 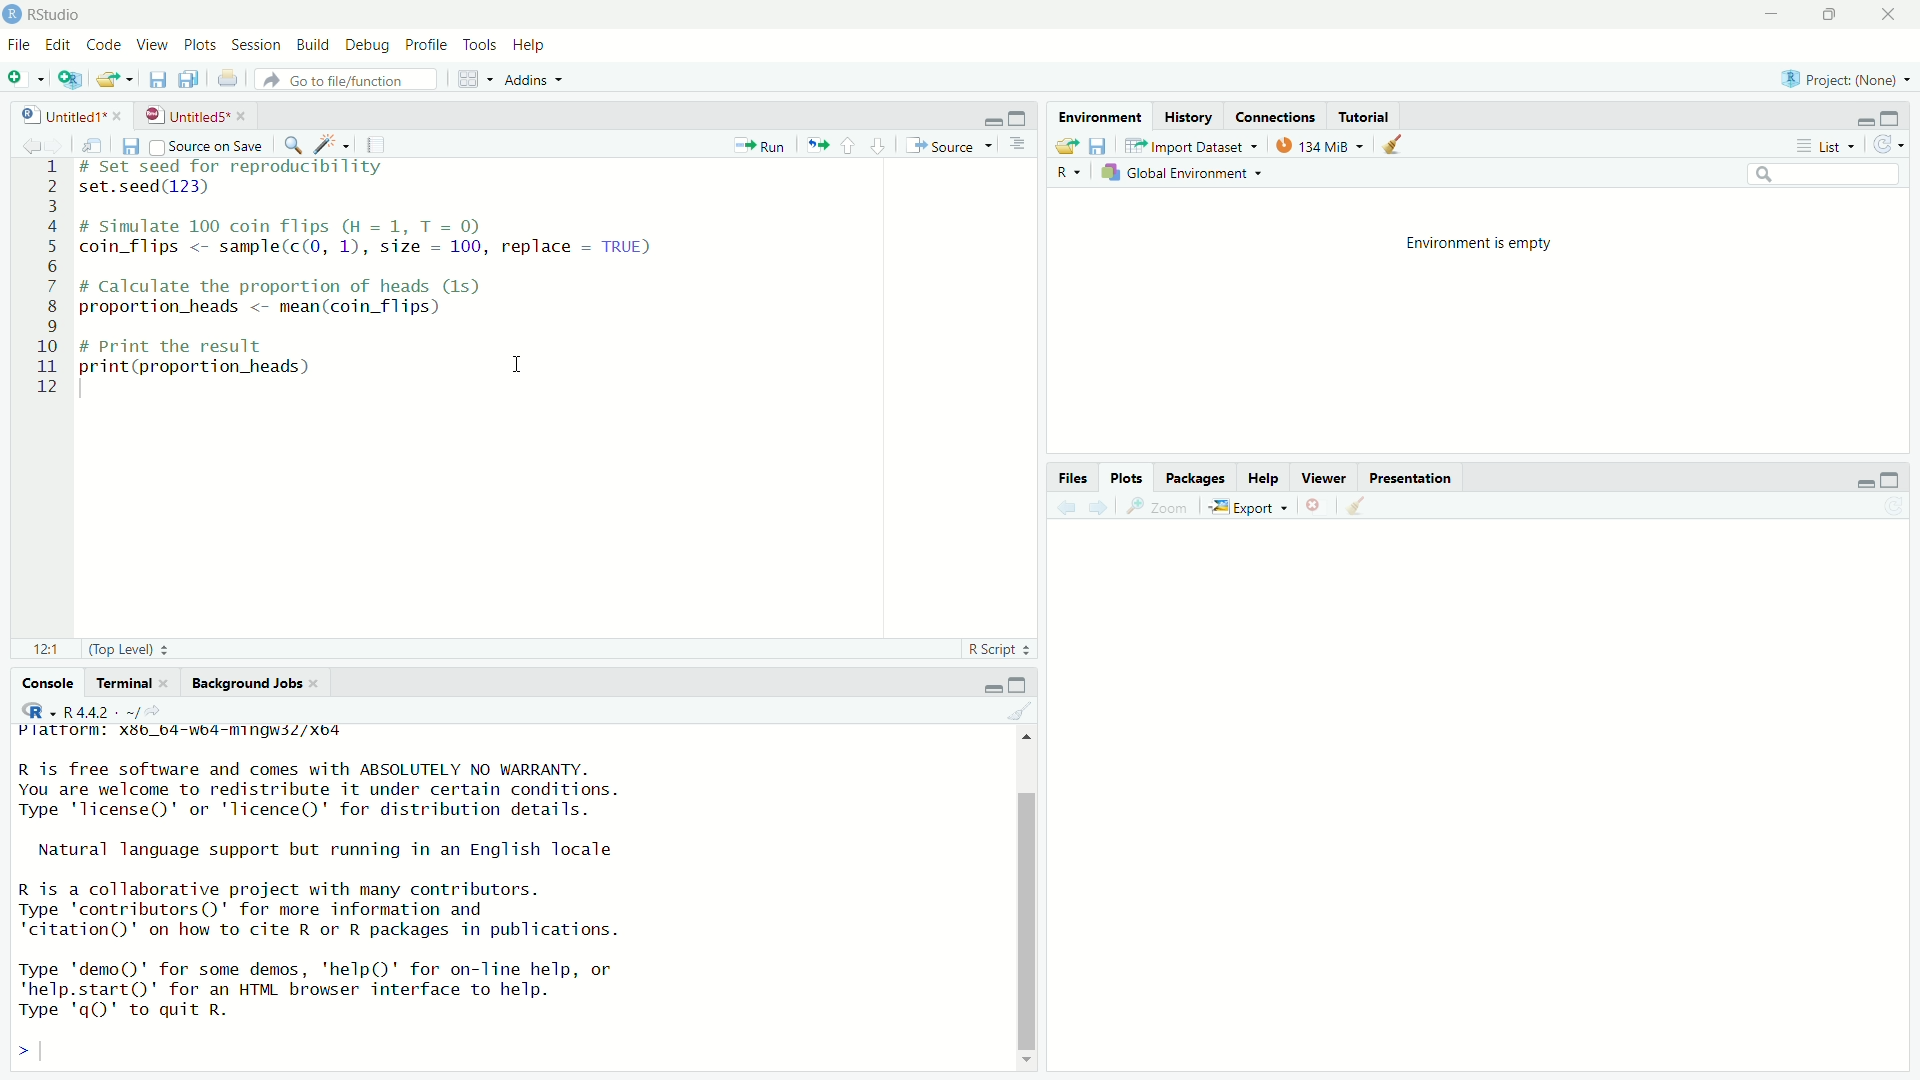 What do you see at coordinates (153, 46) in the screenshot?
I see `view` at bounding box center [153, 46].